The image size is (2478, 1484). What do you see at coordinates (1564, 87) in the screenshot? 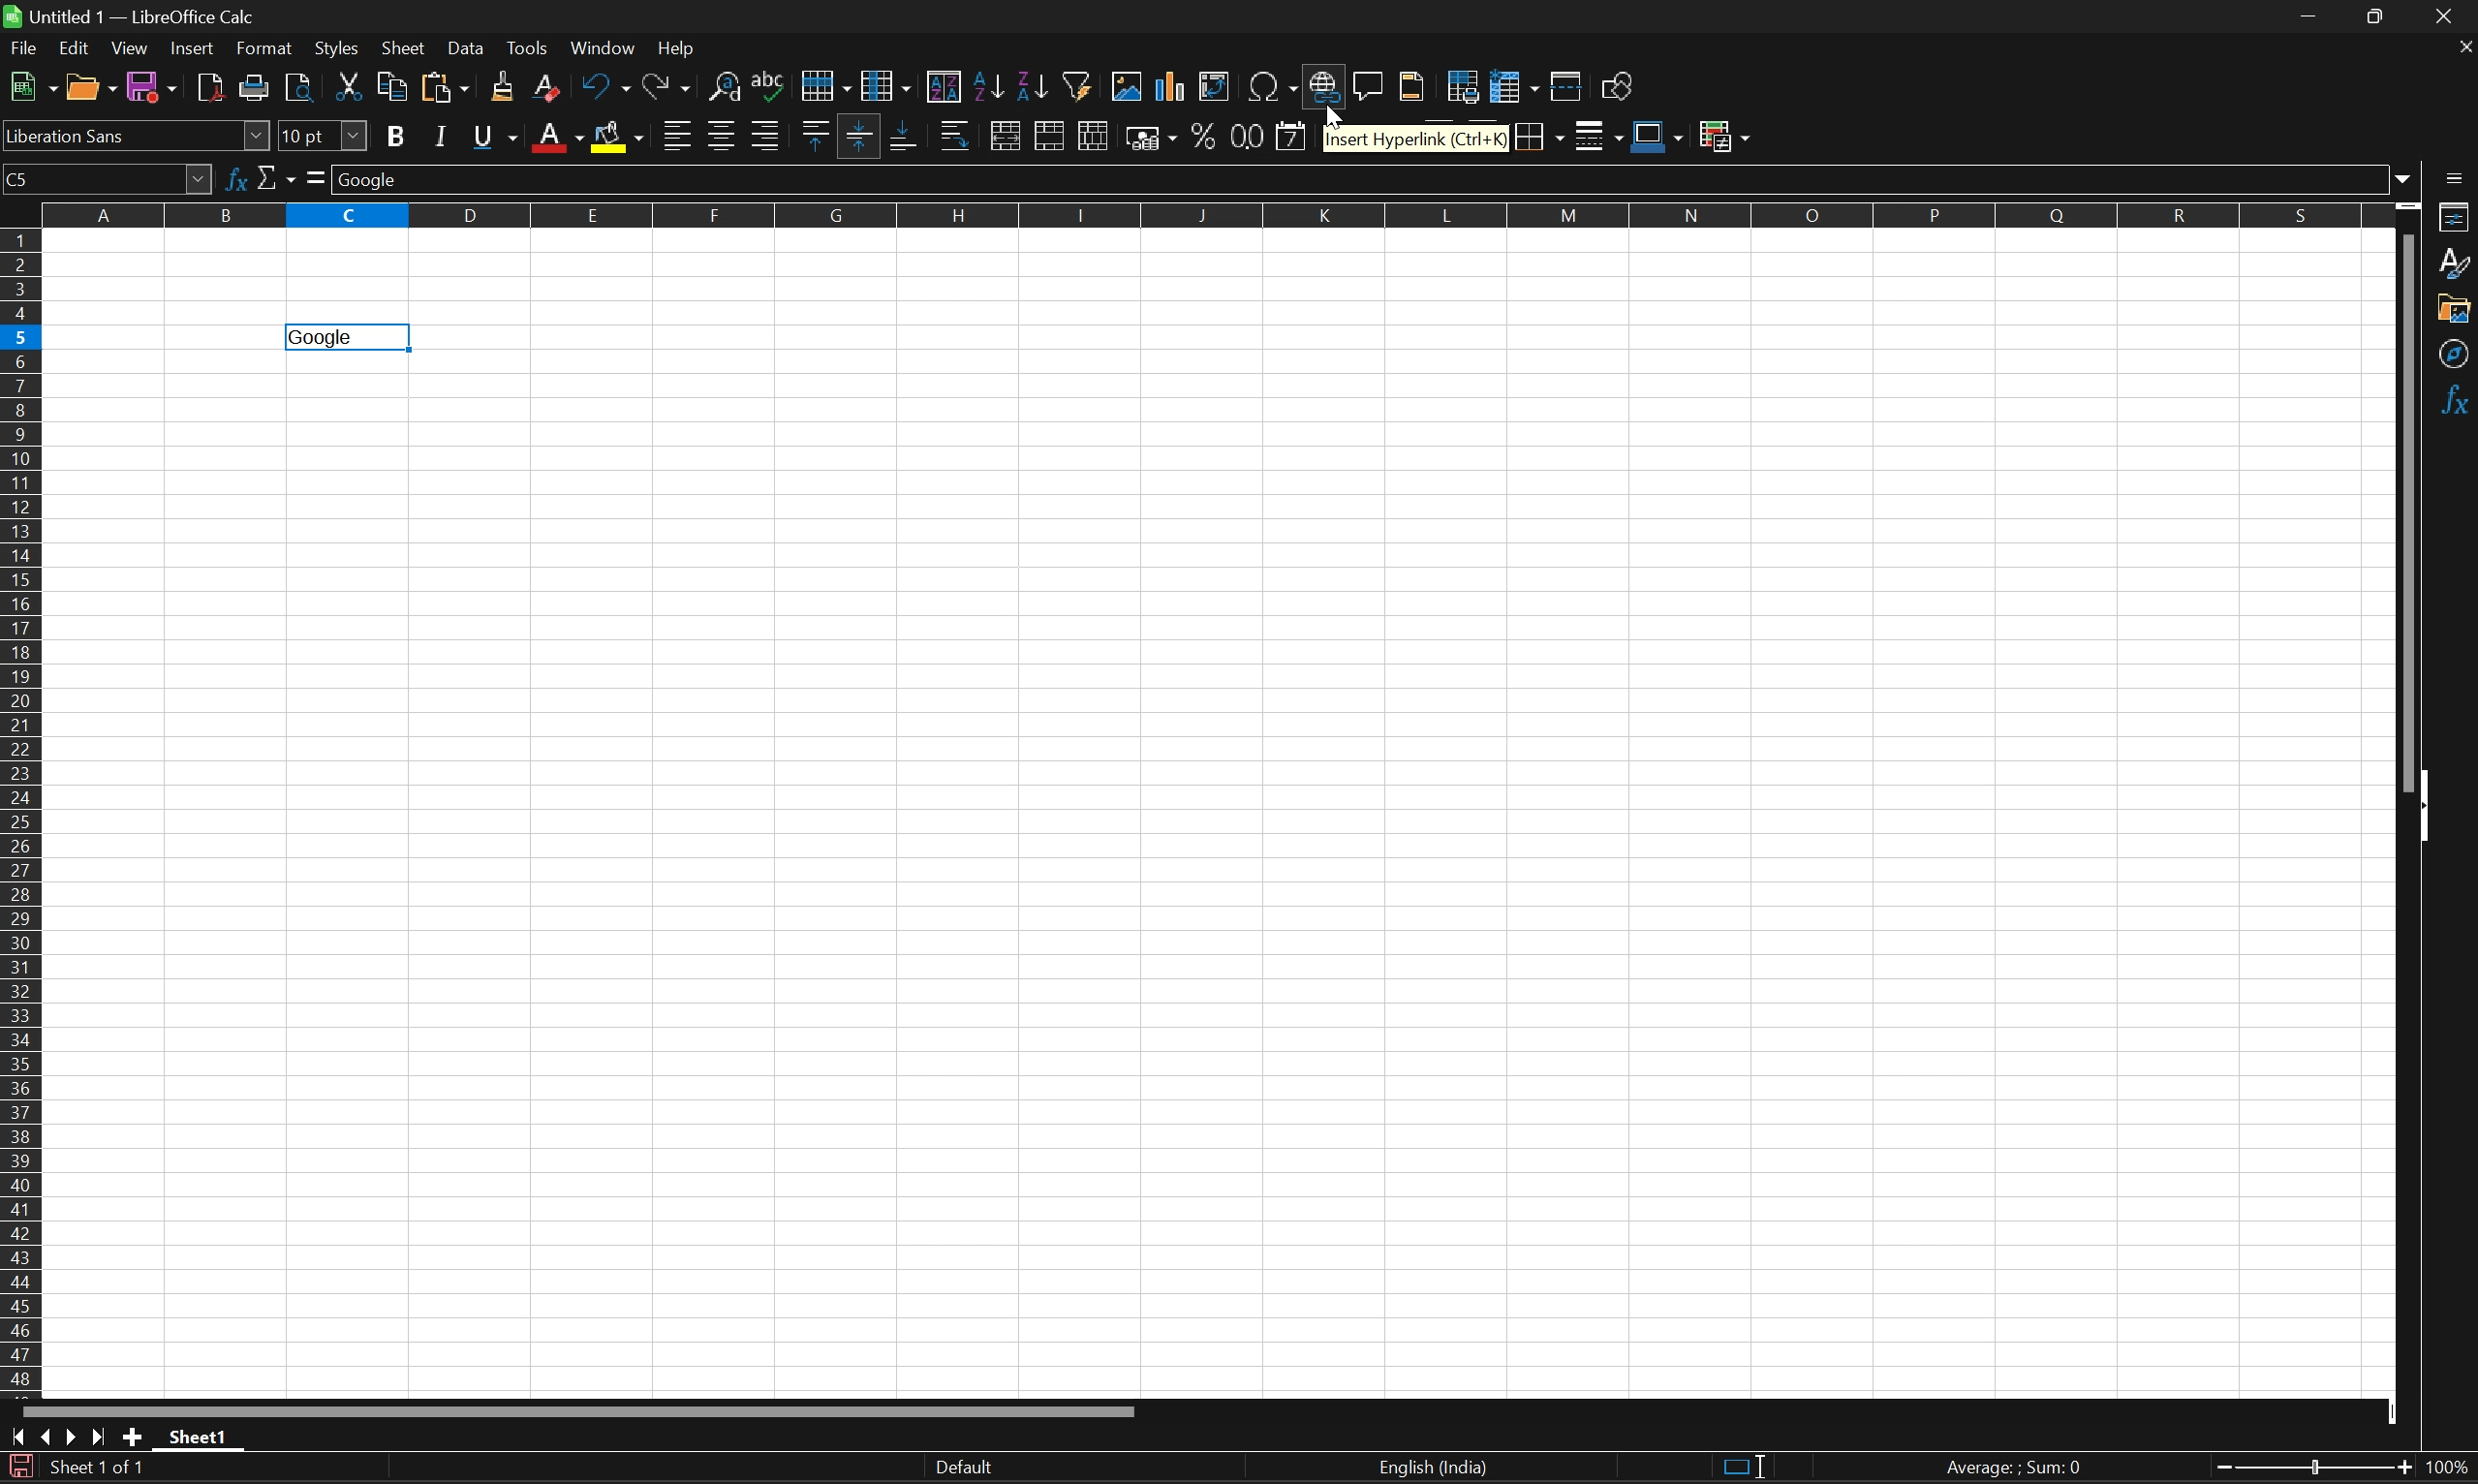
I see `Split window` at bounding box center [1564, 87].